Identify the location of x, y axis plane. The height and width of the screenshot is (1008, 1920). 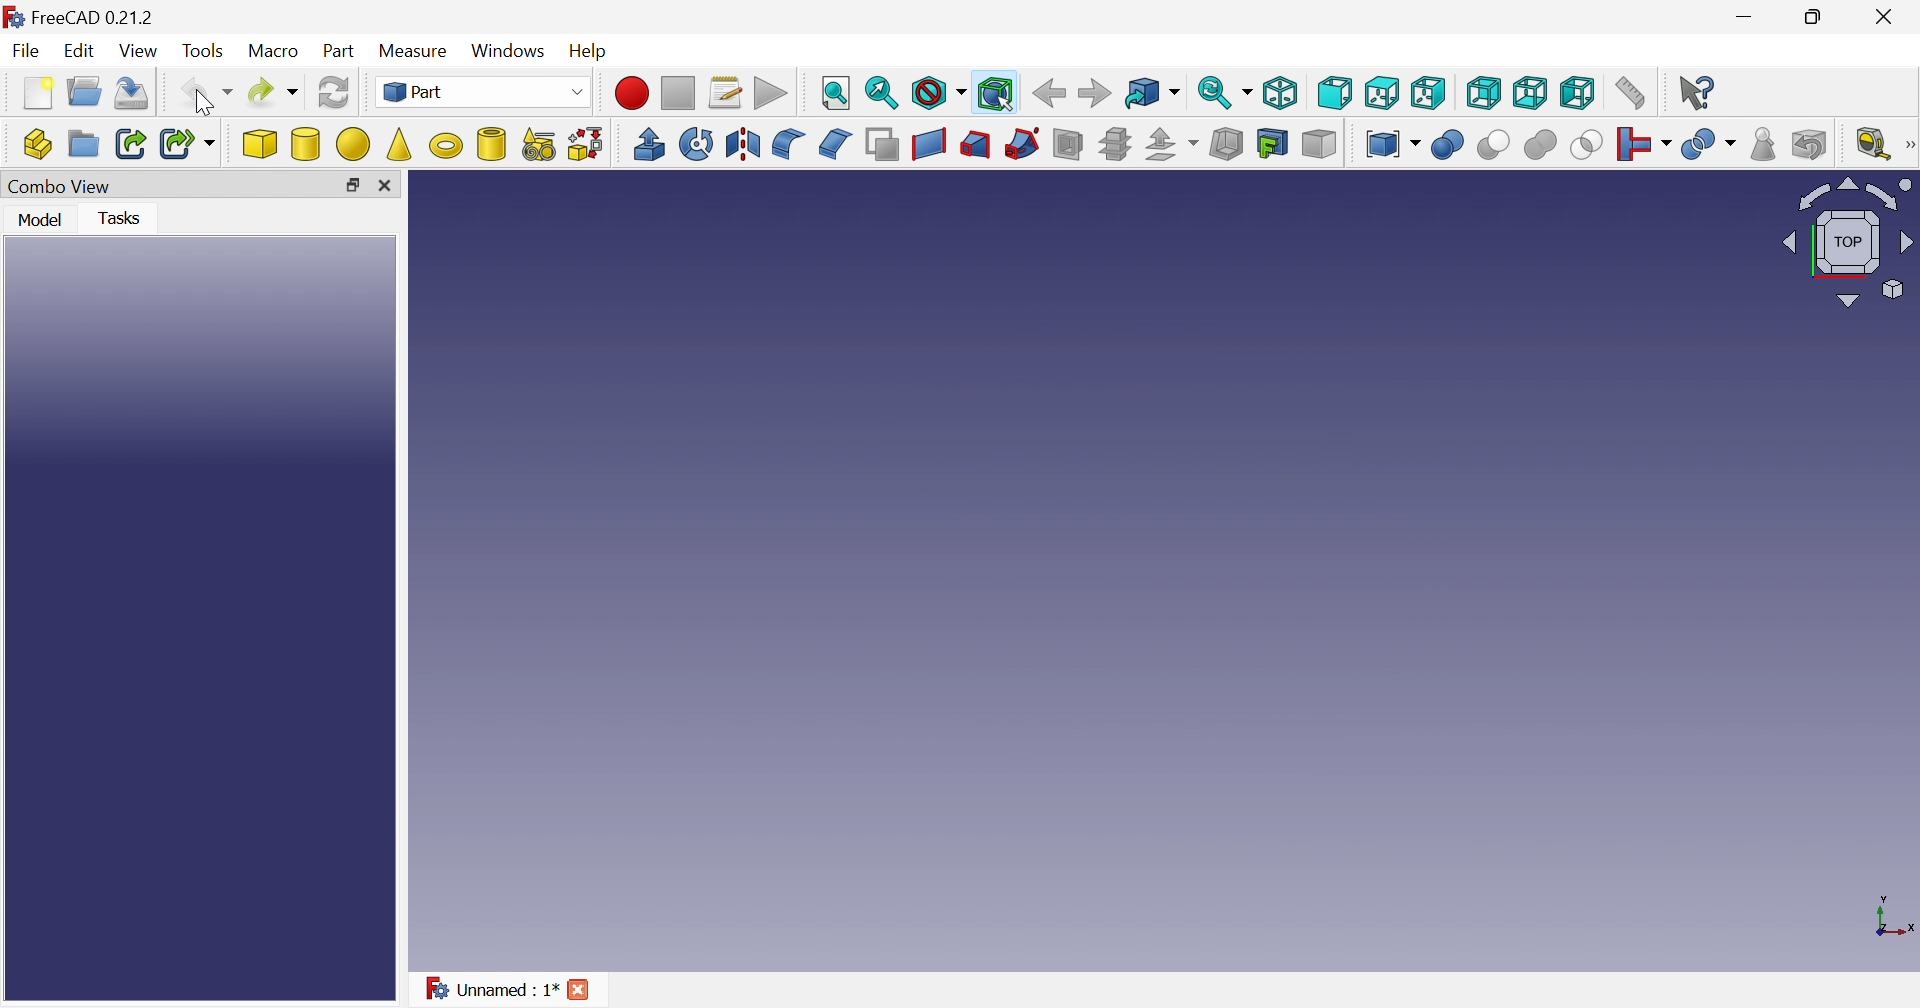
(1890, 915).